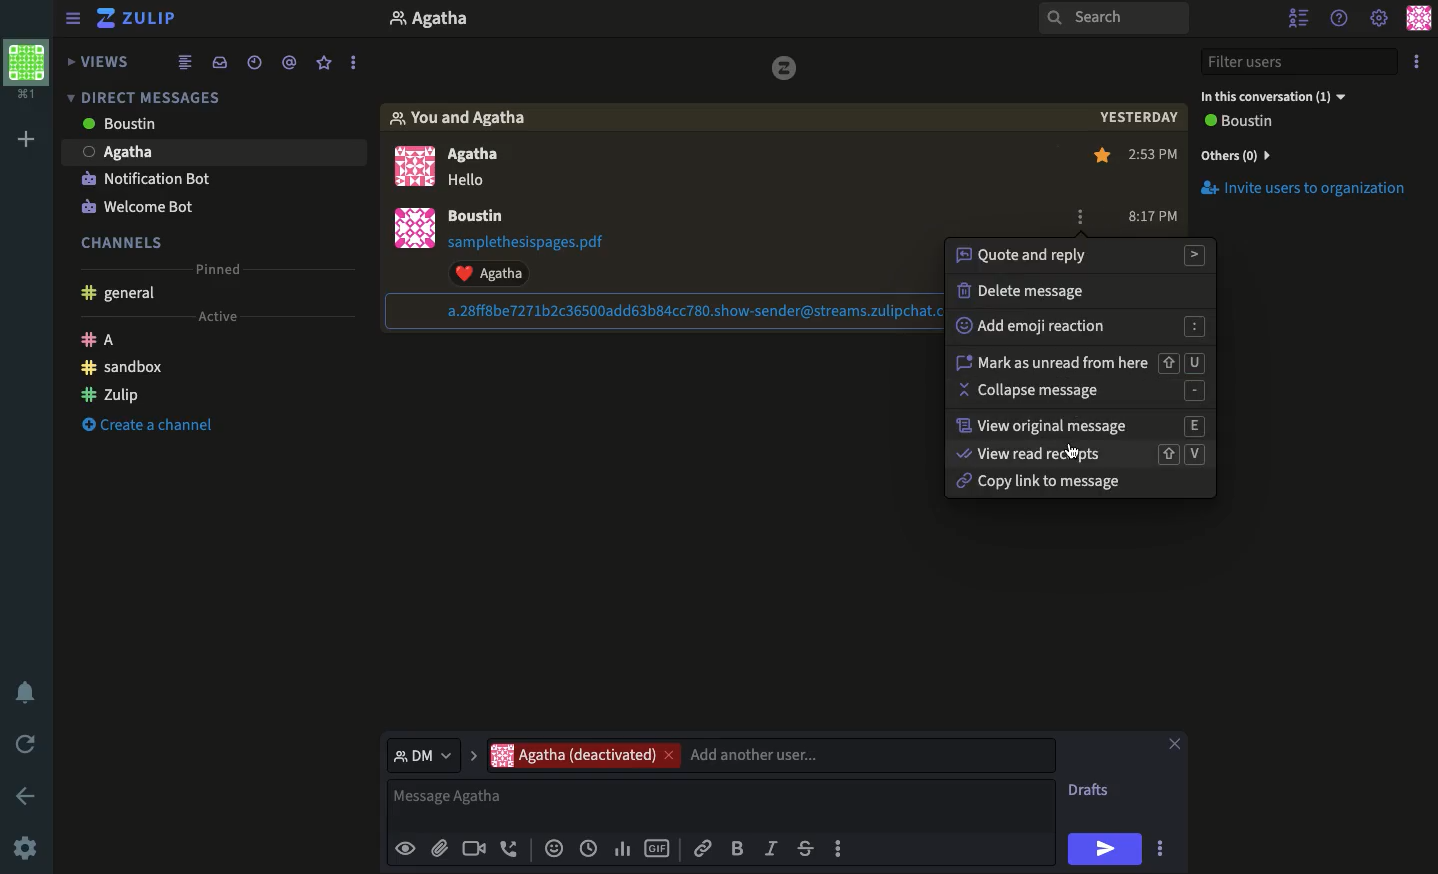  Describe the element at coordinates (510, 850) in the screenshot. I see `Audio call` at that location.